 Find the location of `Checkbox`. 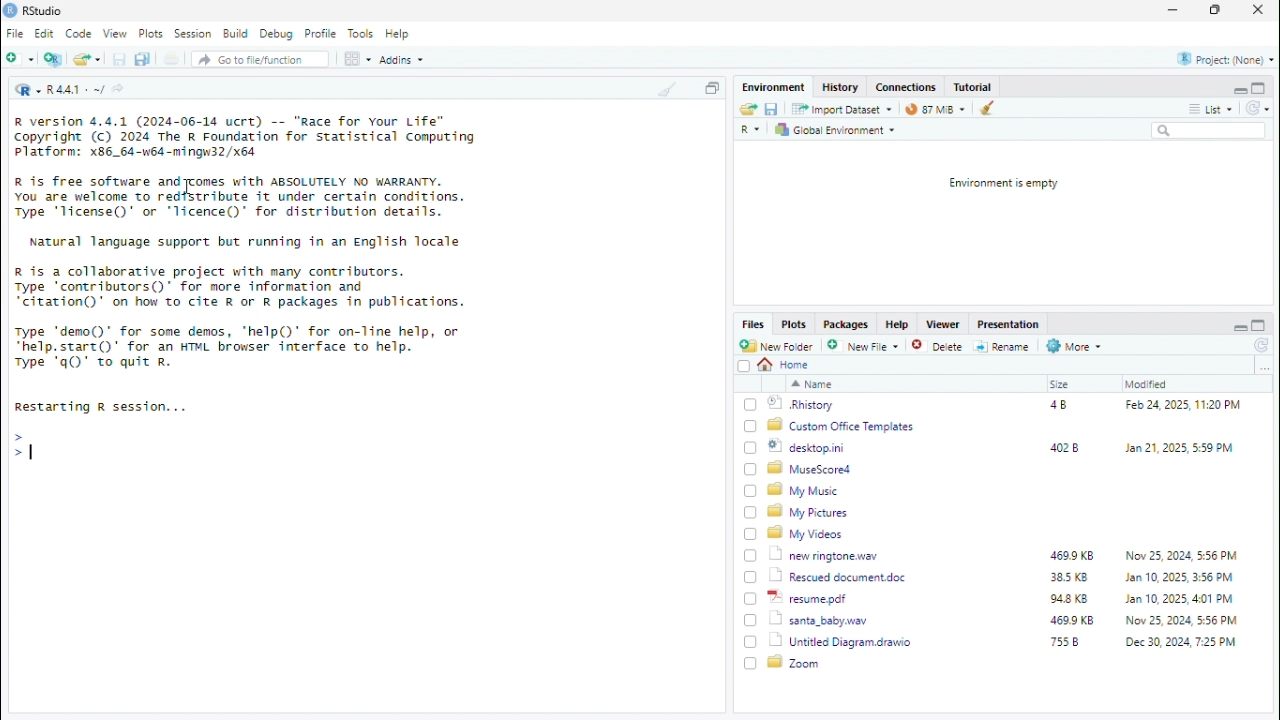

Checkbox is located at coordinates (751, 556).